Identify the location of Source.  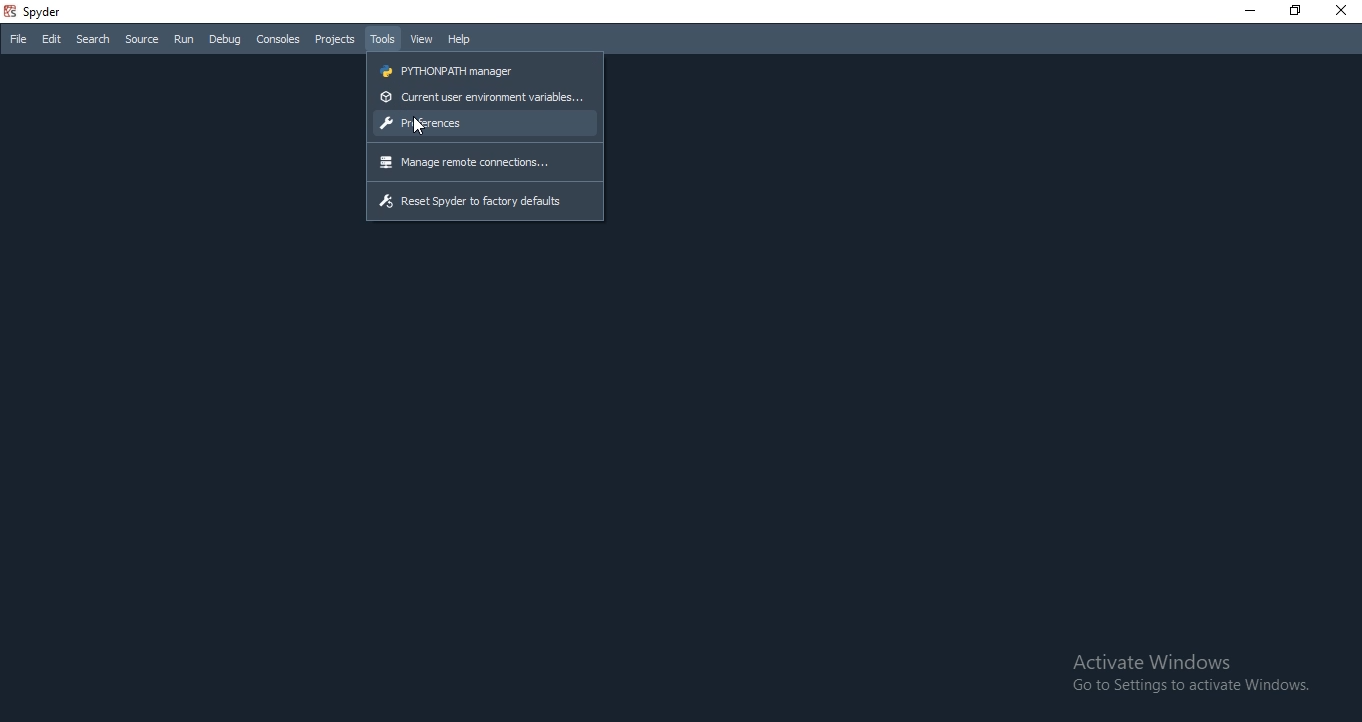
(141, 39).